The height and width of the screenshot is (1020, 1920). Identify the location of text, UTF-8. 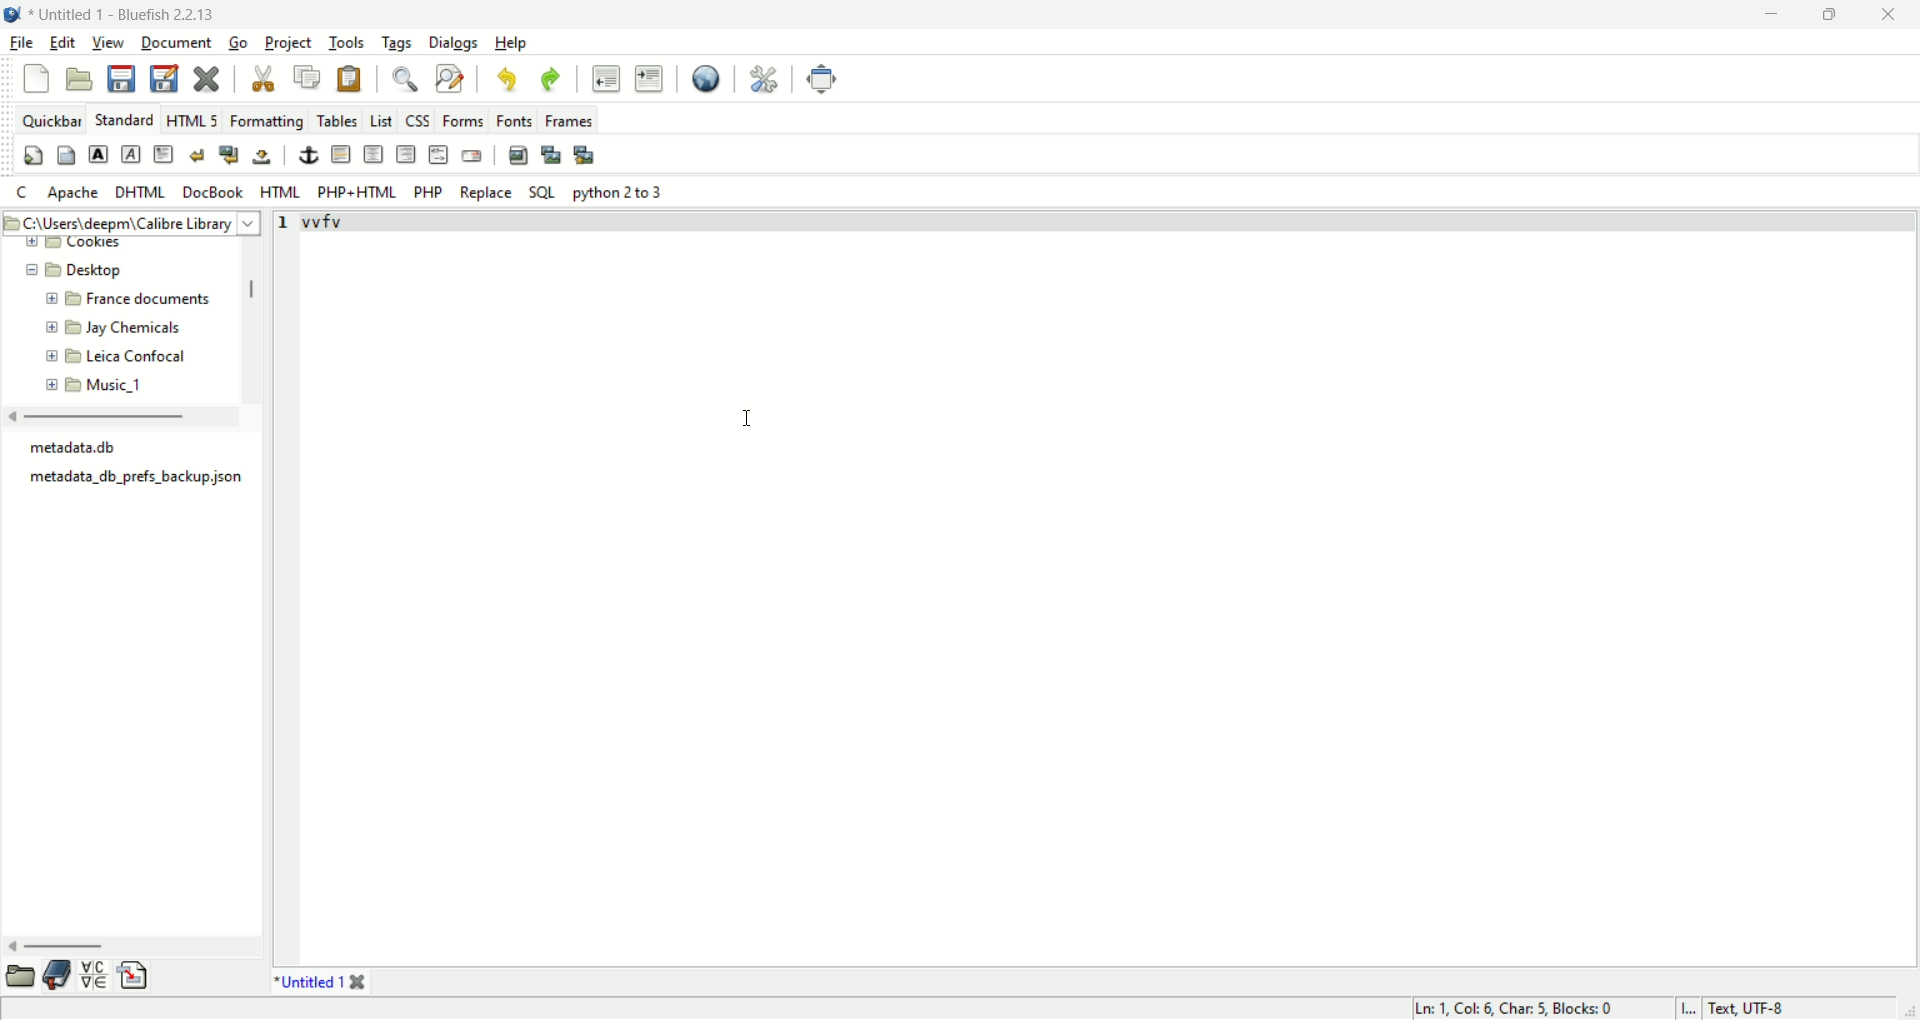
(1759, 1008).